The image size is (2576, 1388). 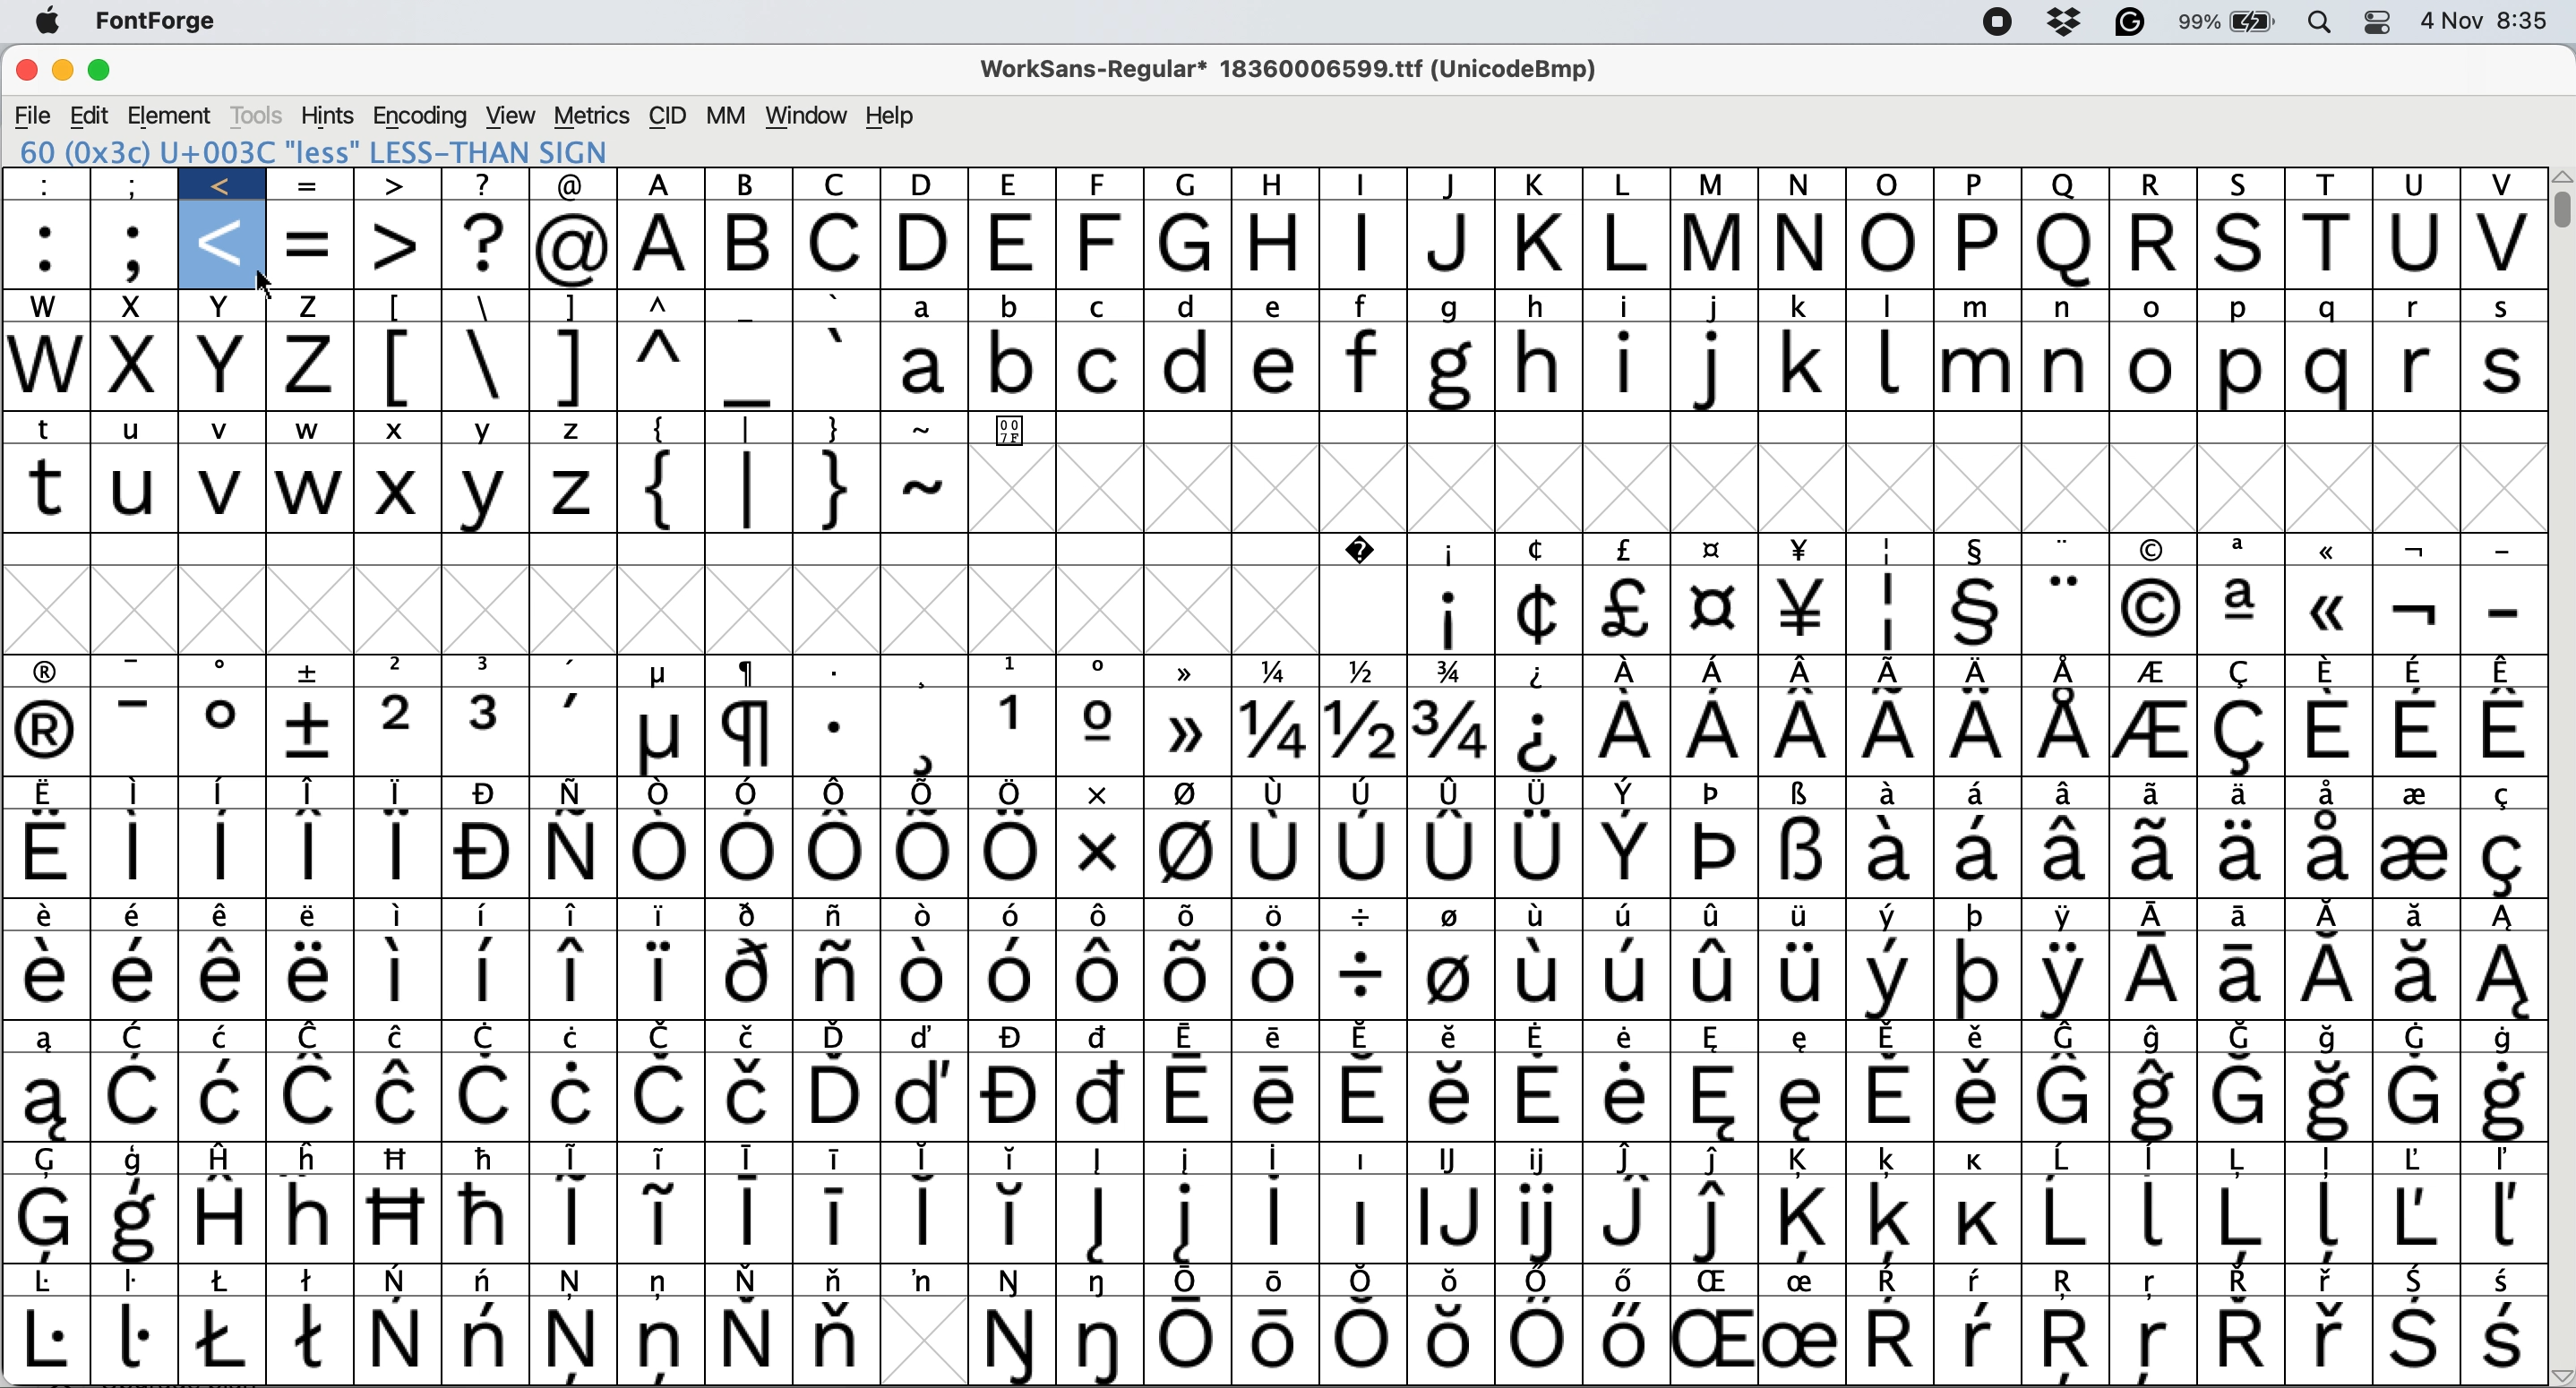 I want to click on Symbol, so click(x=54, y=978).